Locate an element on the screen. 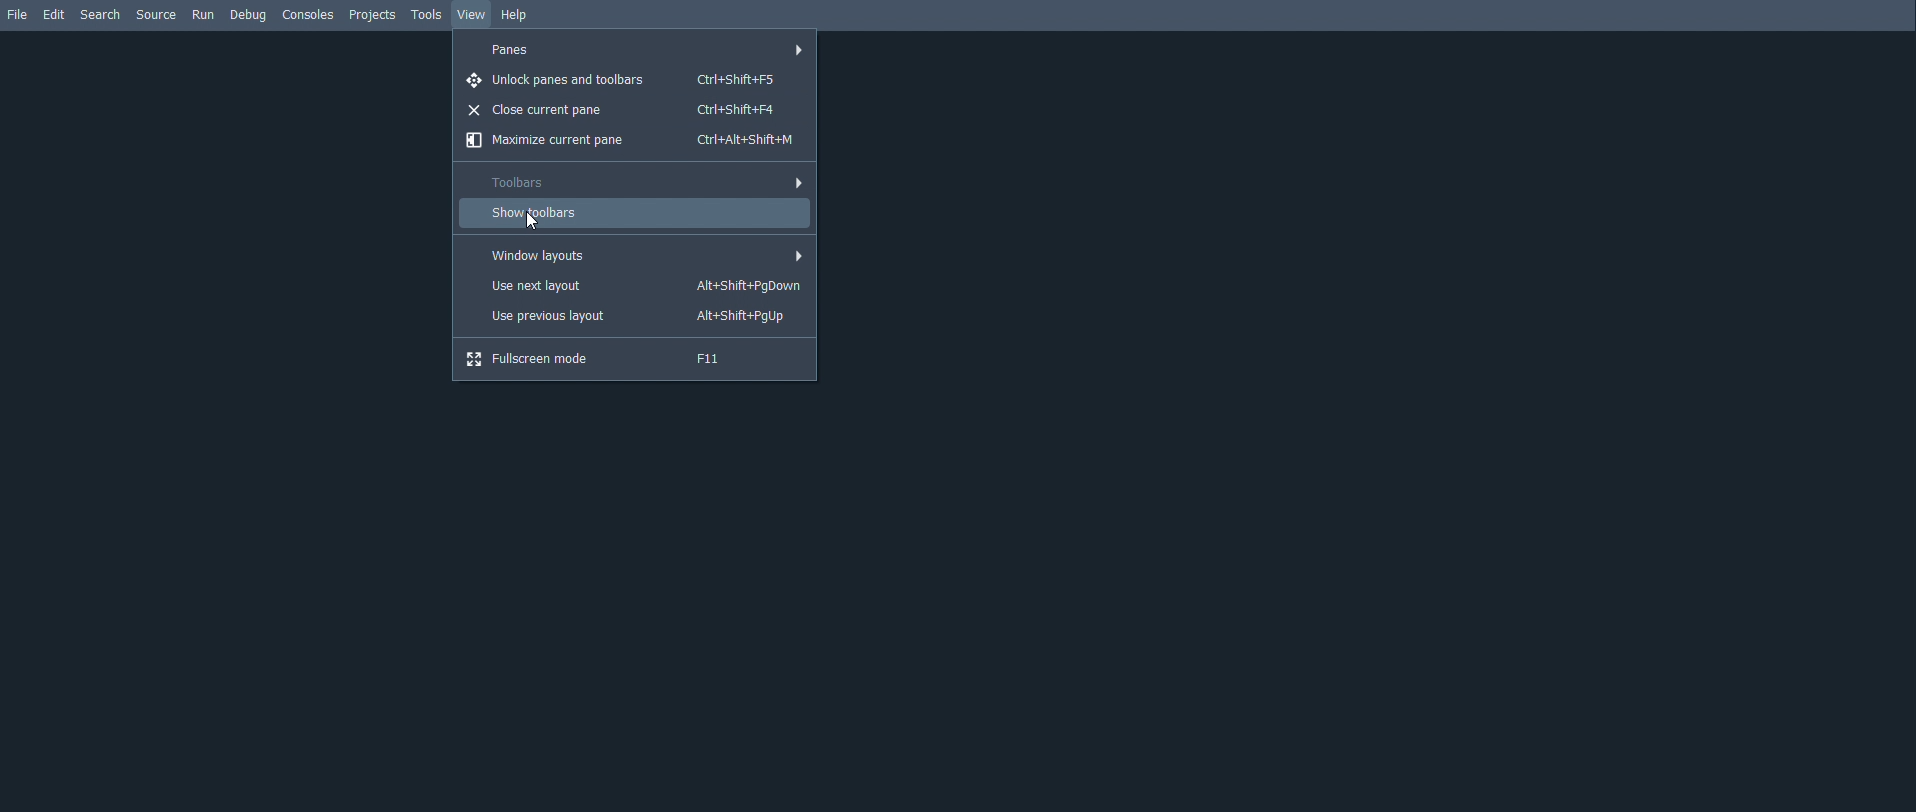 The height and width of the screenshot is (812, 1916). Help is located at coordinates (524, 15).